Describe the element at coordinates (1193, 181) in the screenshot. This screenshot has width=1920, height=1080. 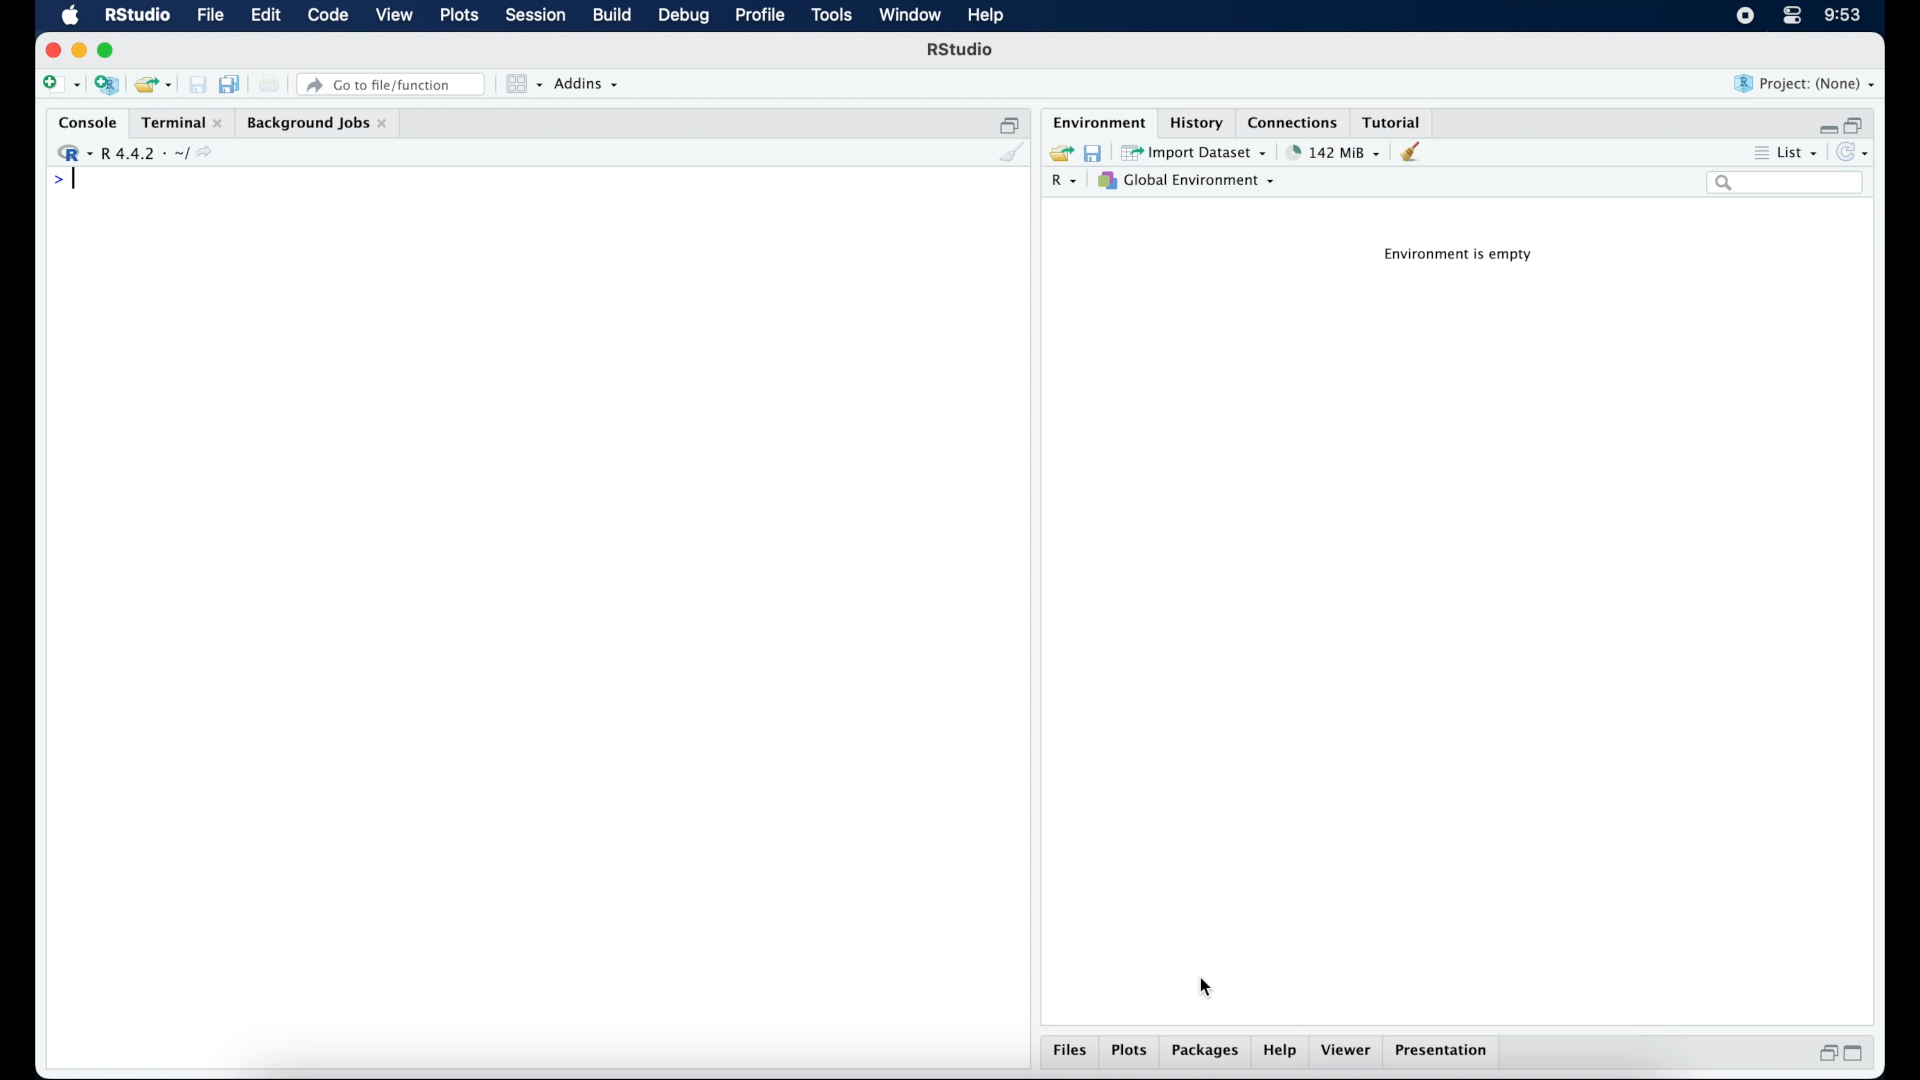
I see `global environment` at that location.